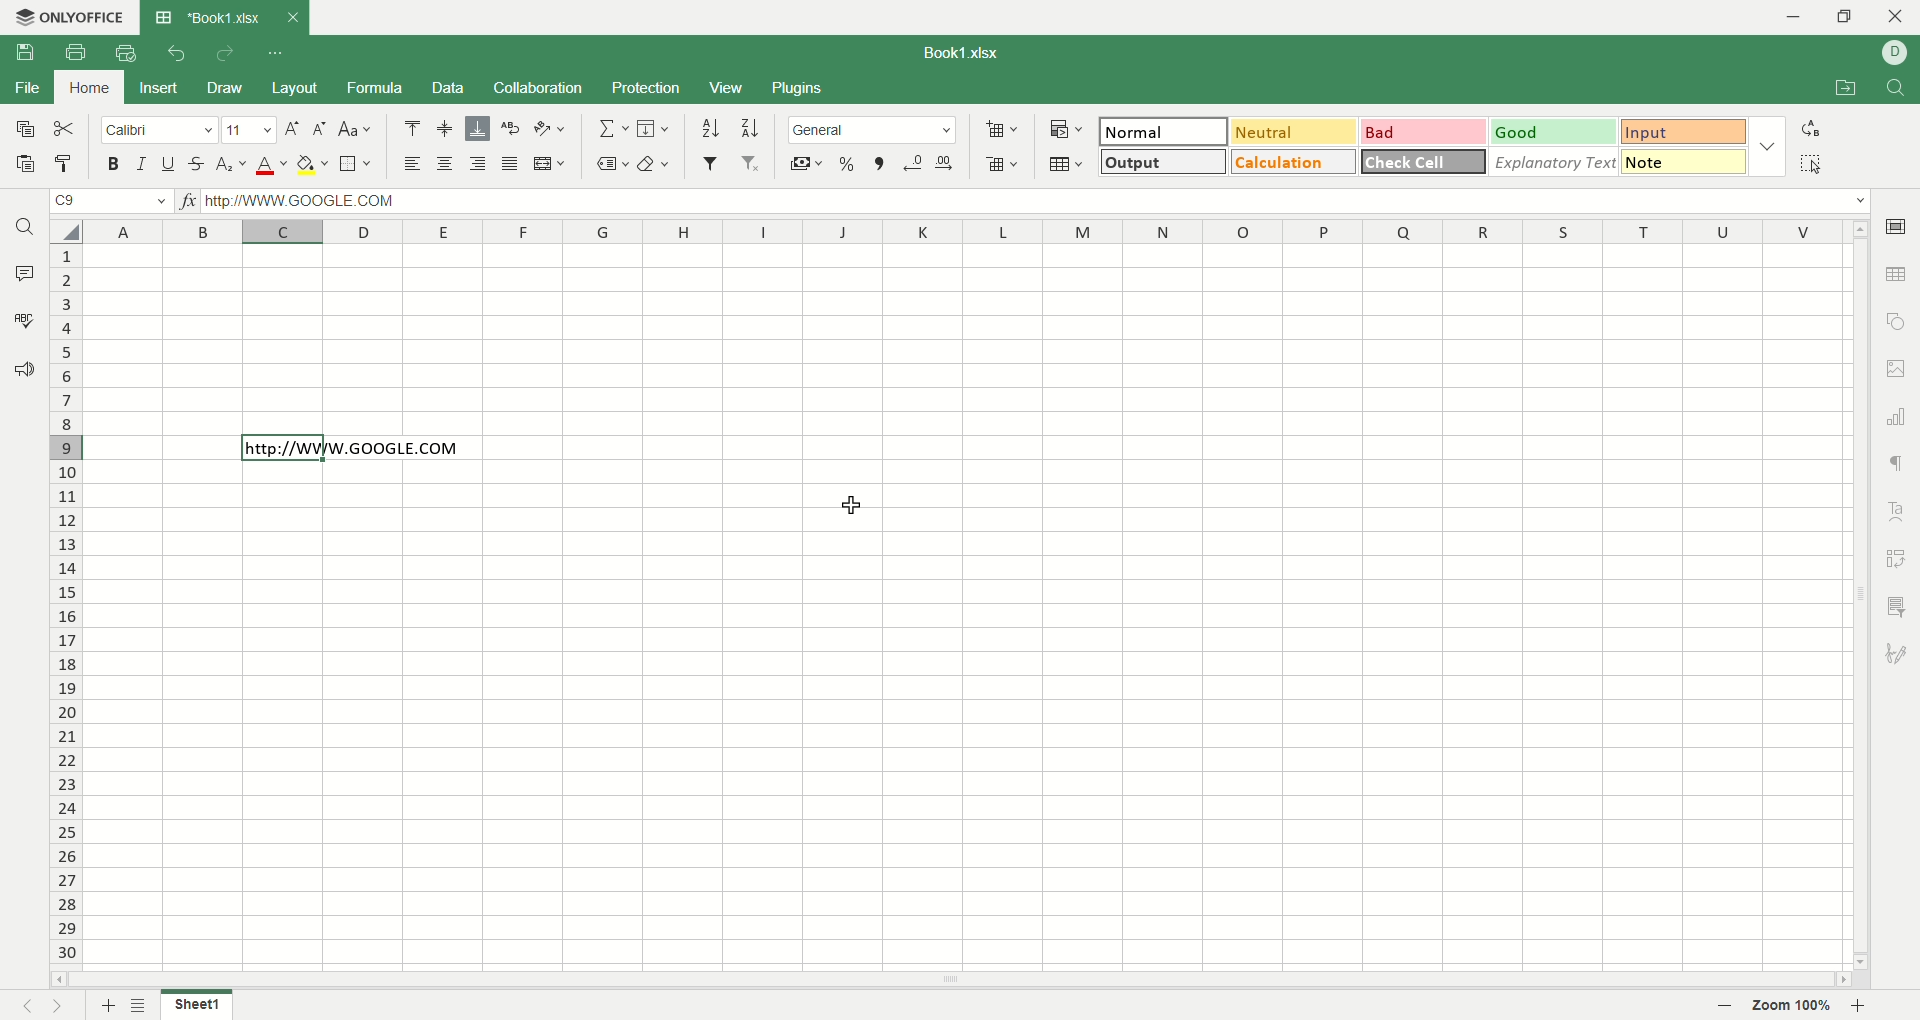 The image size is (1920, 1020). What do you see at coordinates (655, 166) in the screenshot?
I see `clear` at bounding box center [655, 166].